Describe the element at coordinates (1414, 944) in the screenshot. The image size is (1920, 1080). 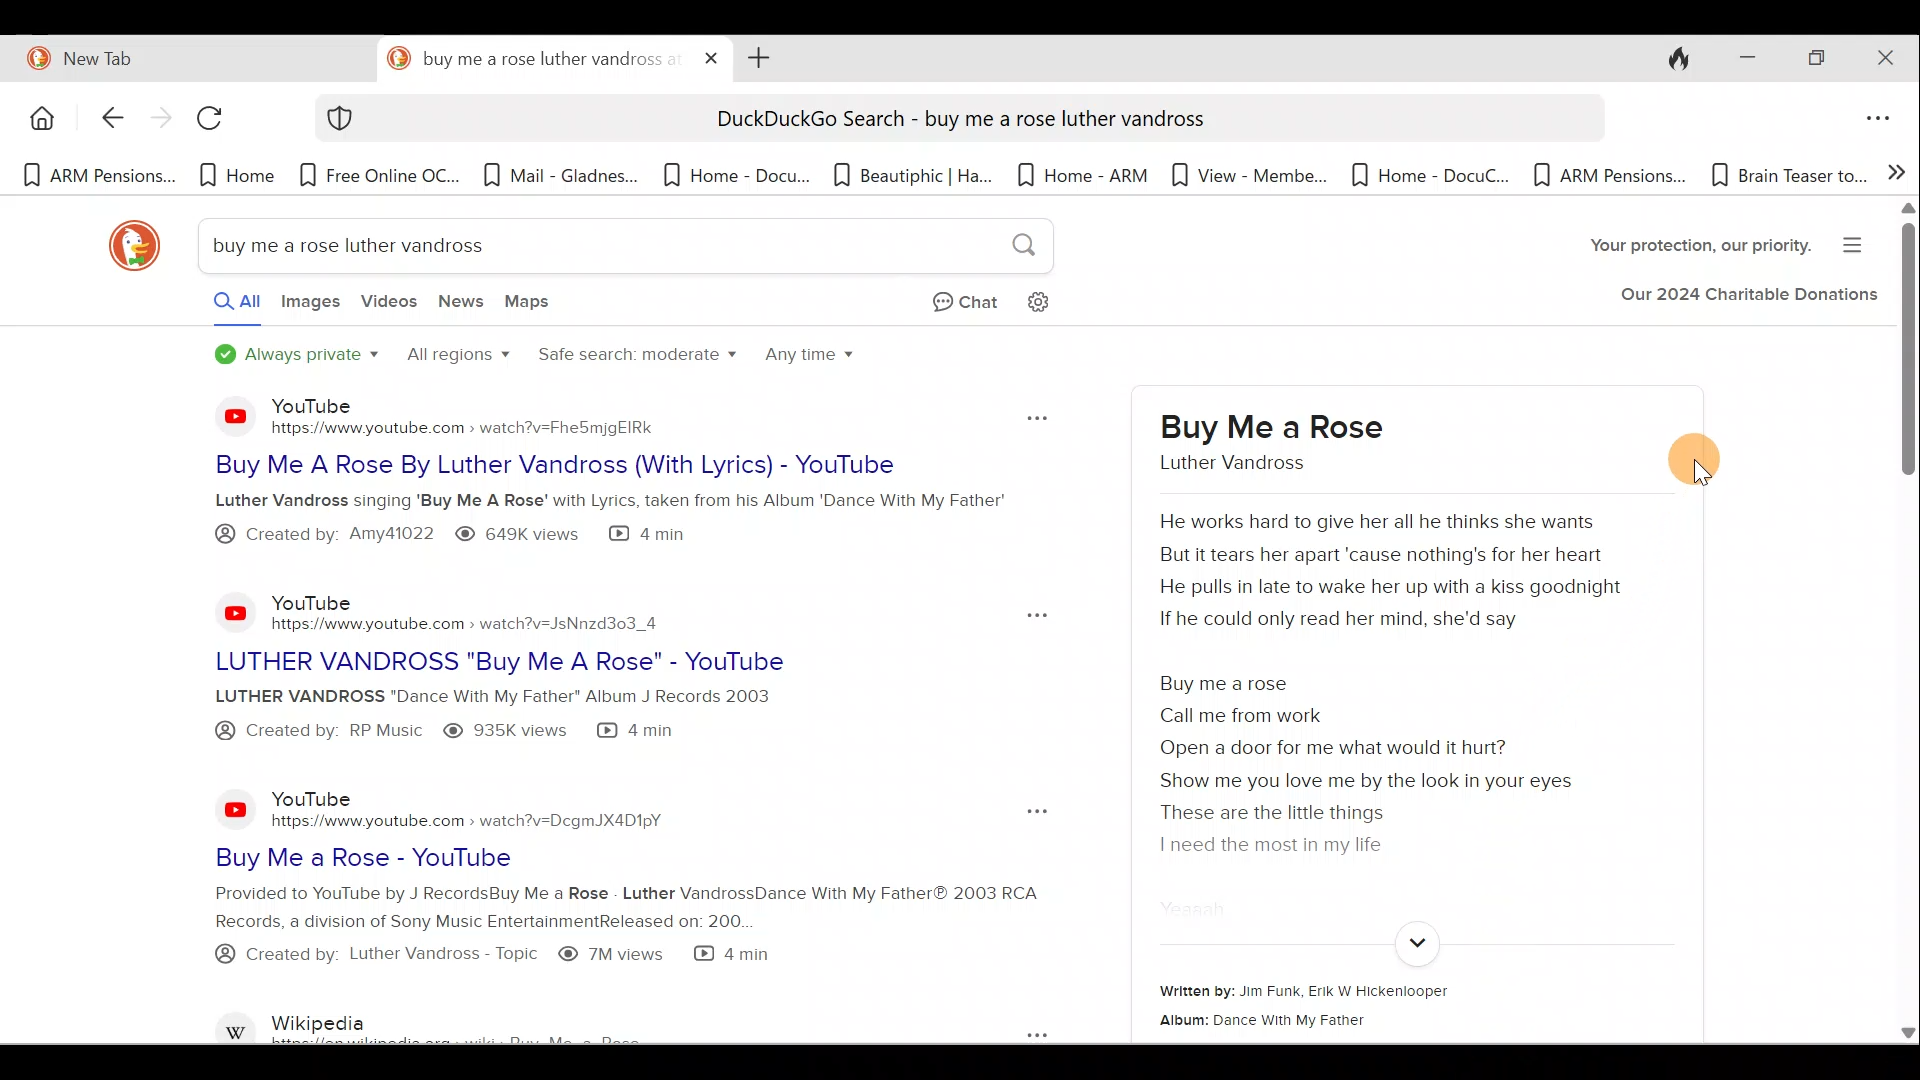
I see `Expand` at that location.